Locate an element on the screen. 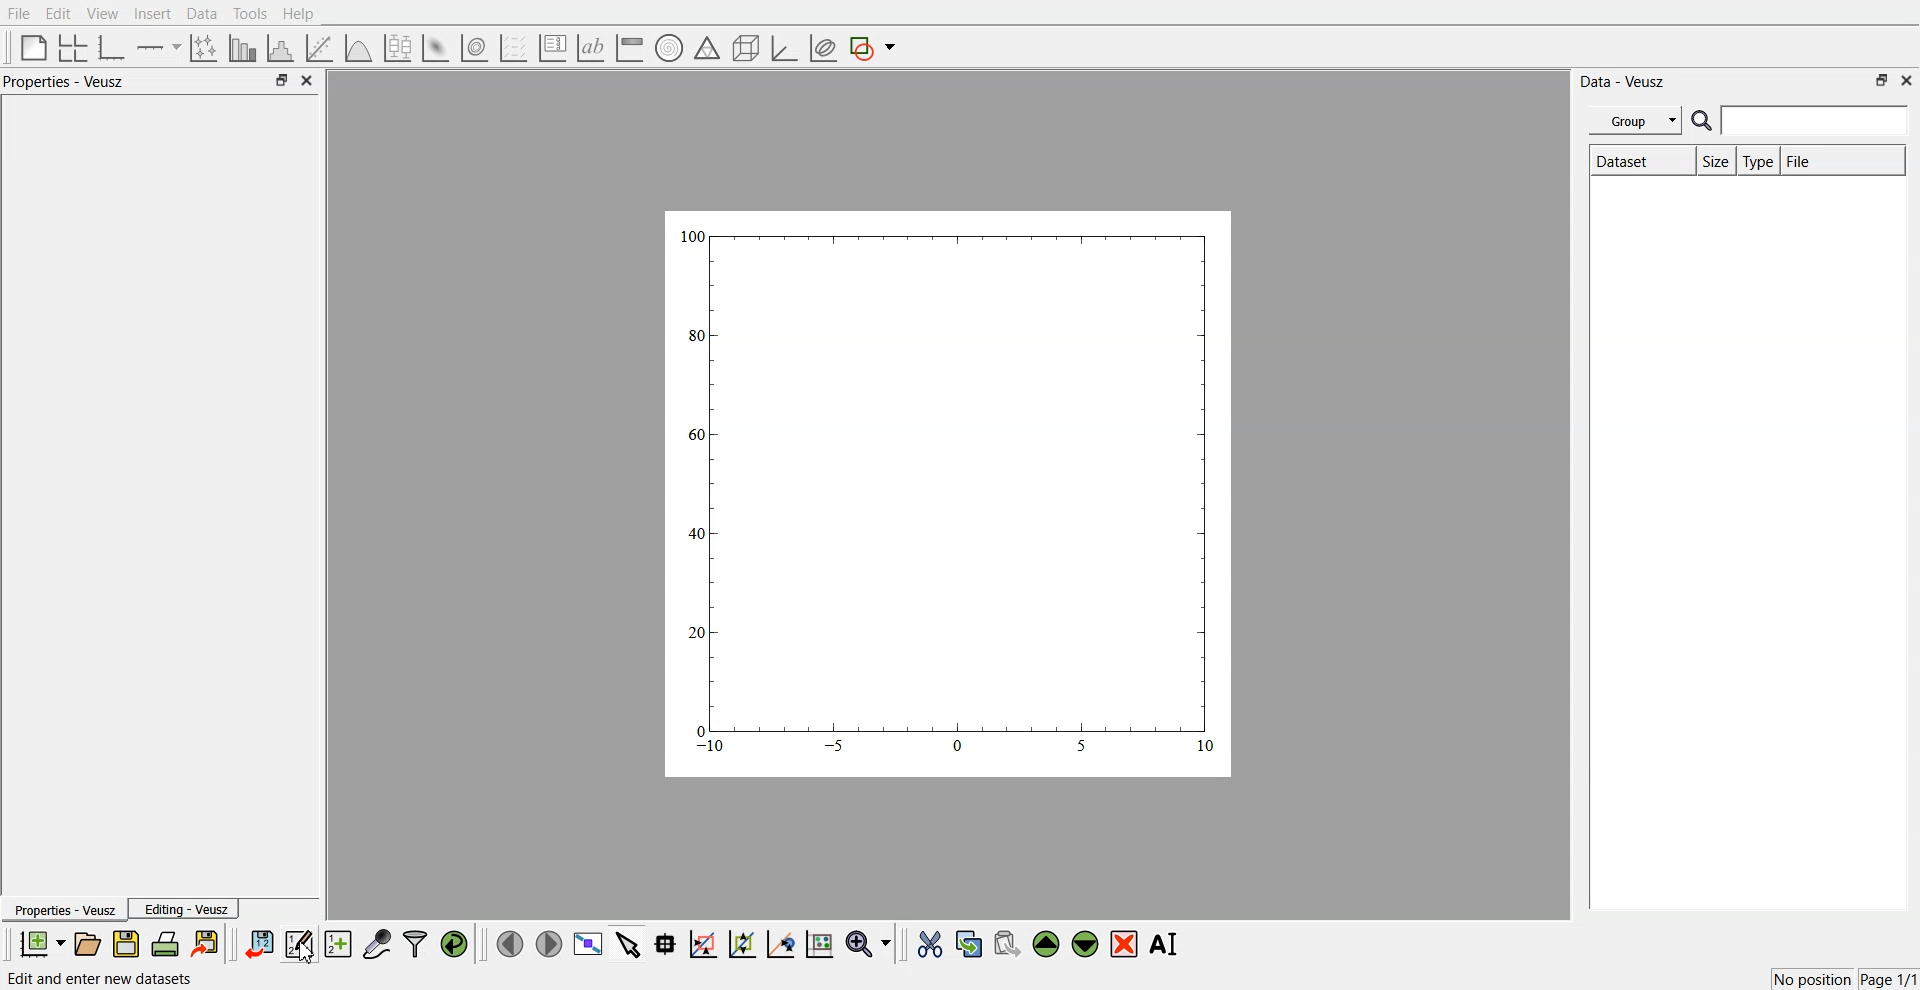  Properties - Veusz is located at coordinates (69, 82).